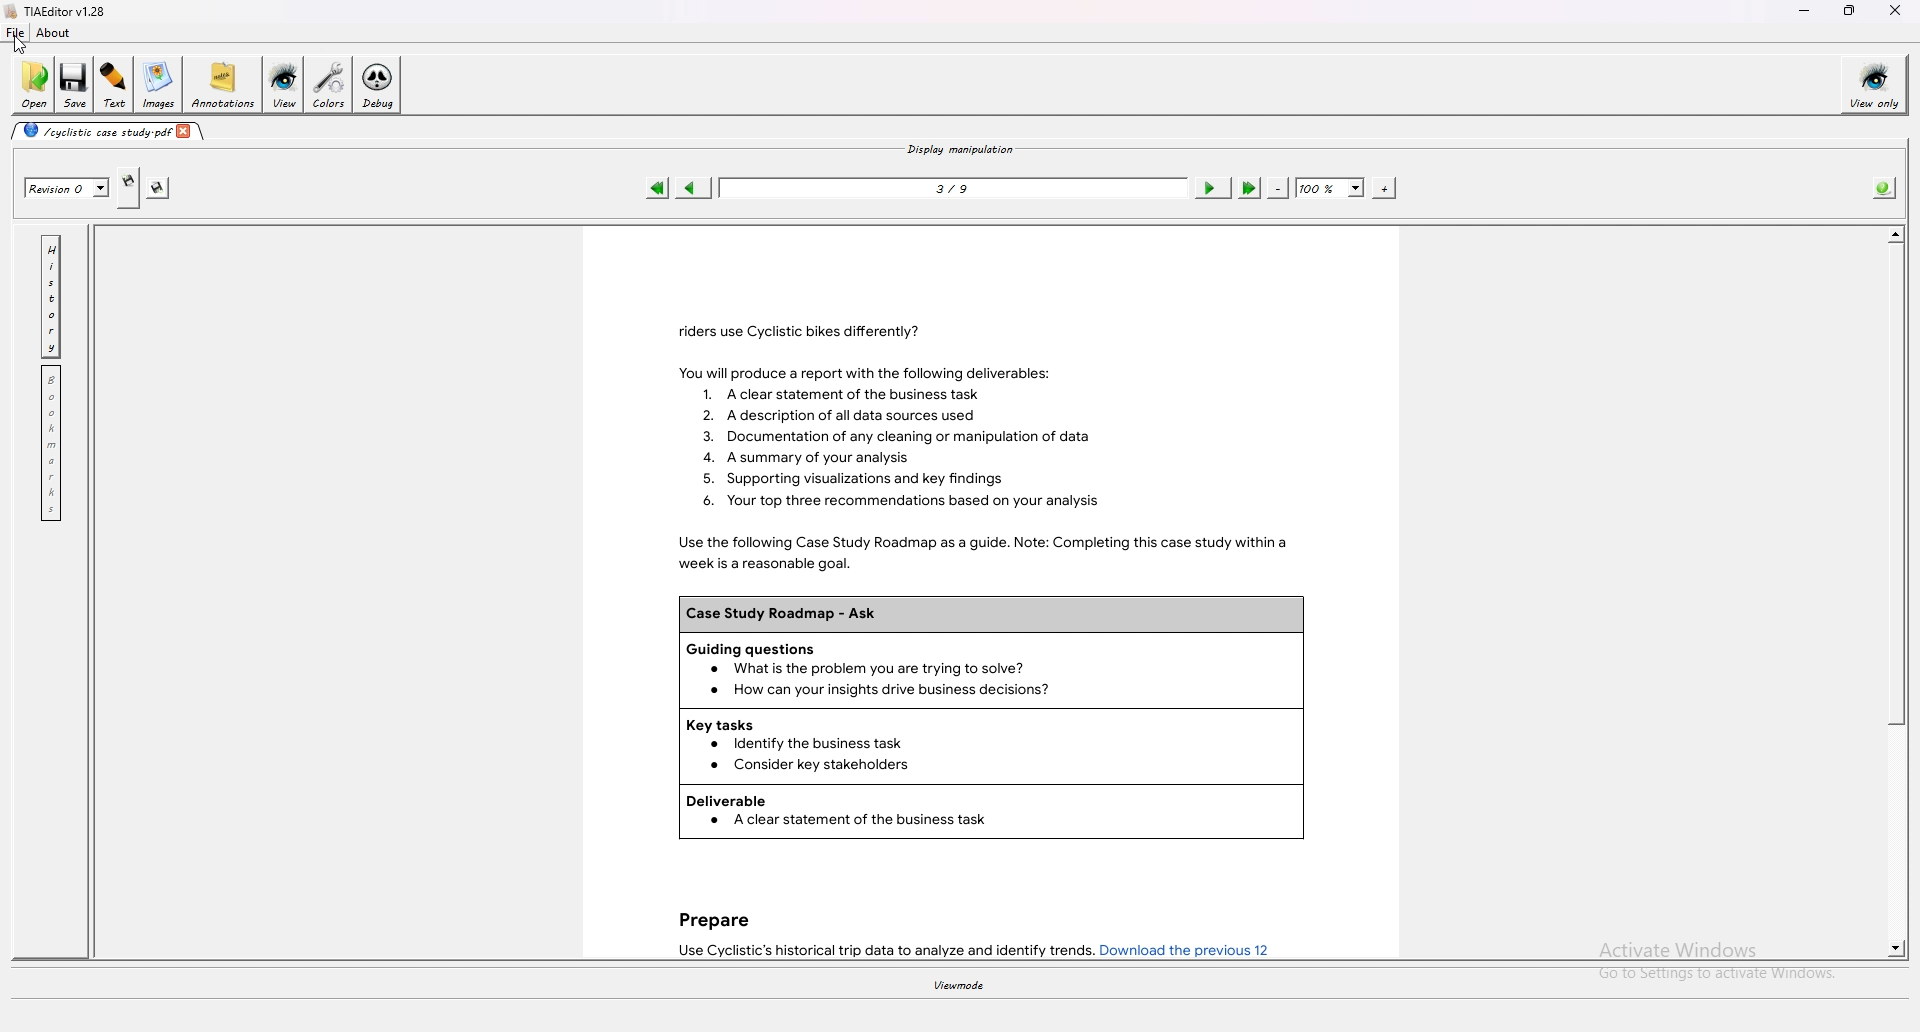 The width and height of the screenshot is (1920, 1032). I want to click on last page, so click(1249, 188).